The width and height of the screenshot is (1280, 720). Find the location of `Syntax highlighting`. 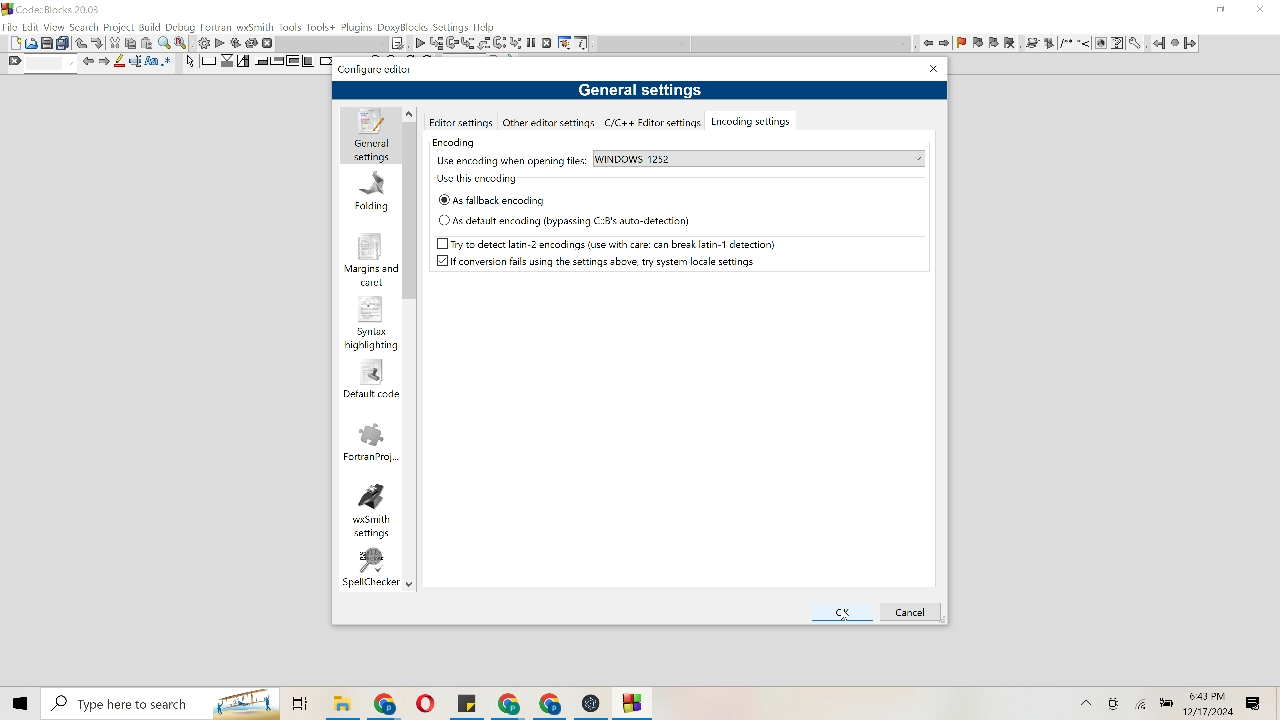

Syntax highlighting is located at coordinates (370, 323).